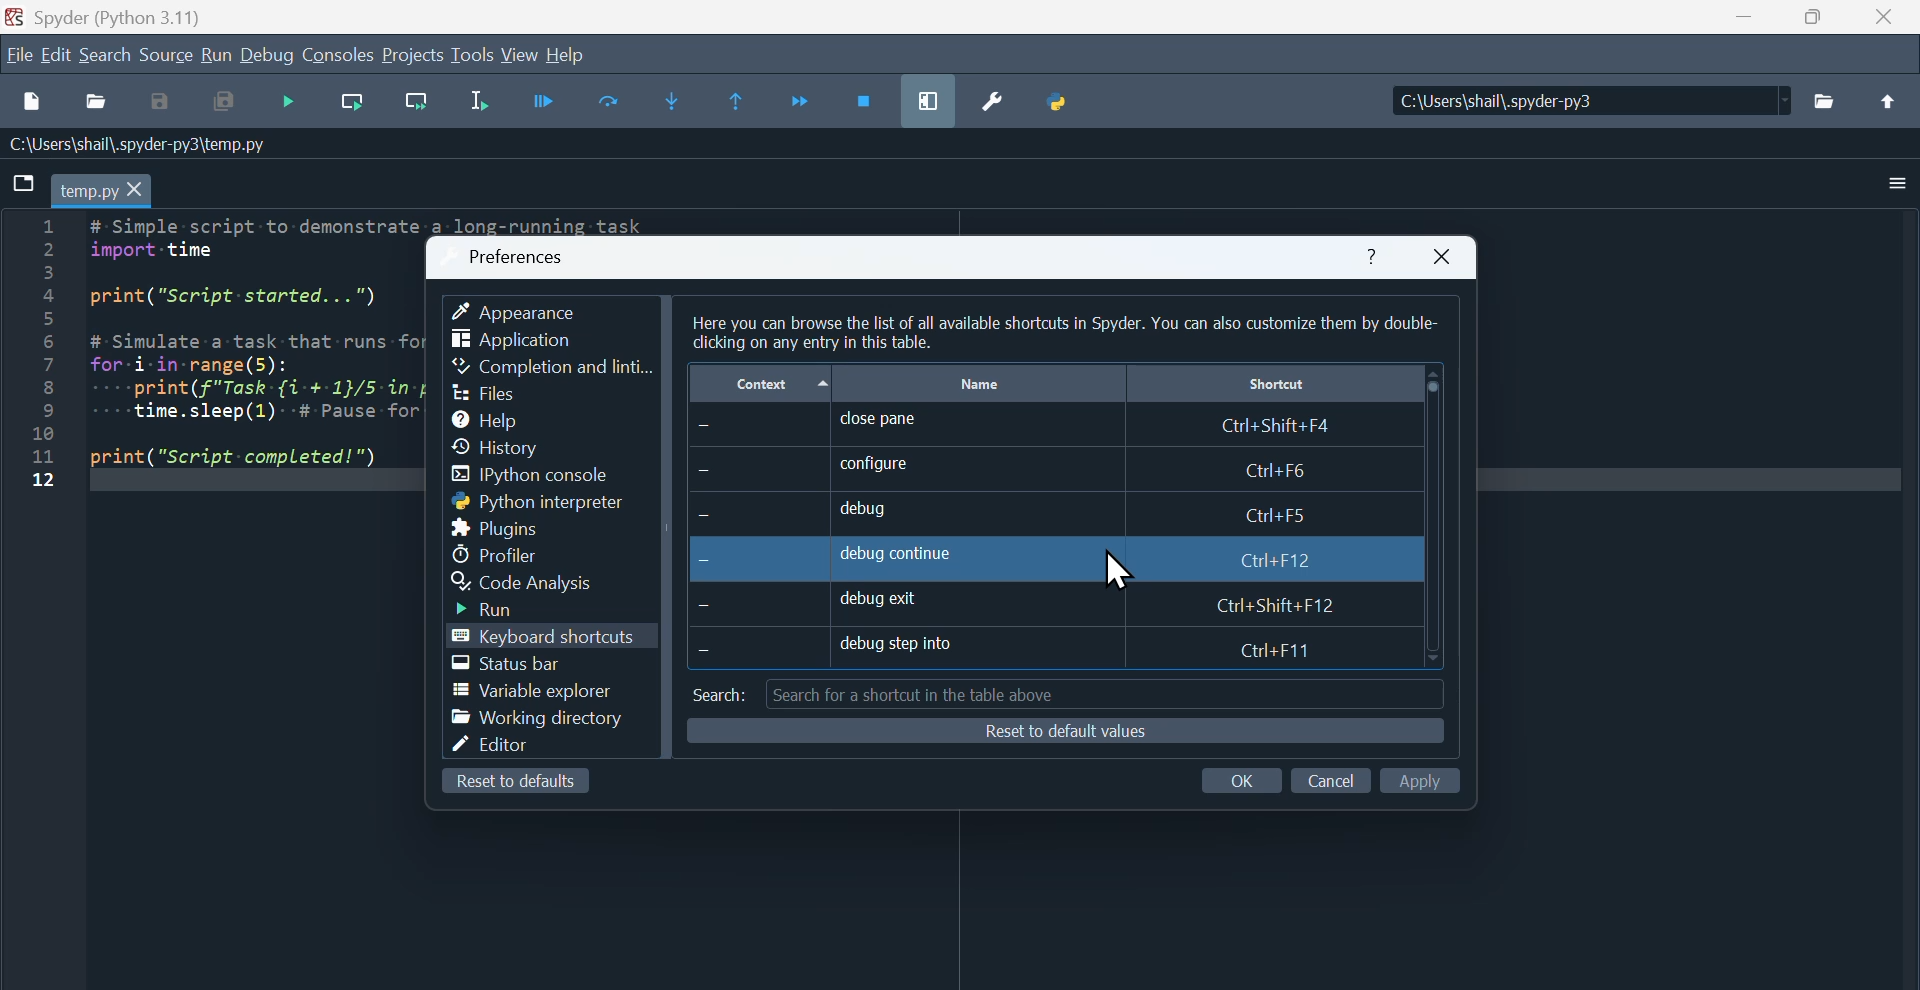  I want to click on Run current cell, so click(610, 102).